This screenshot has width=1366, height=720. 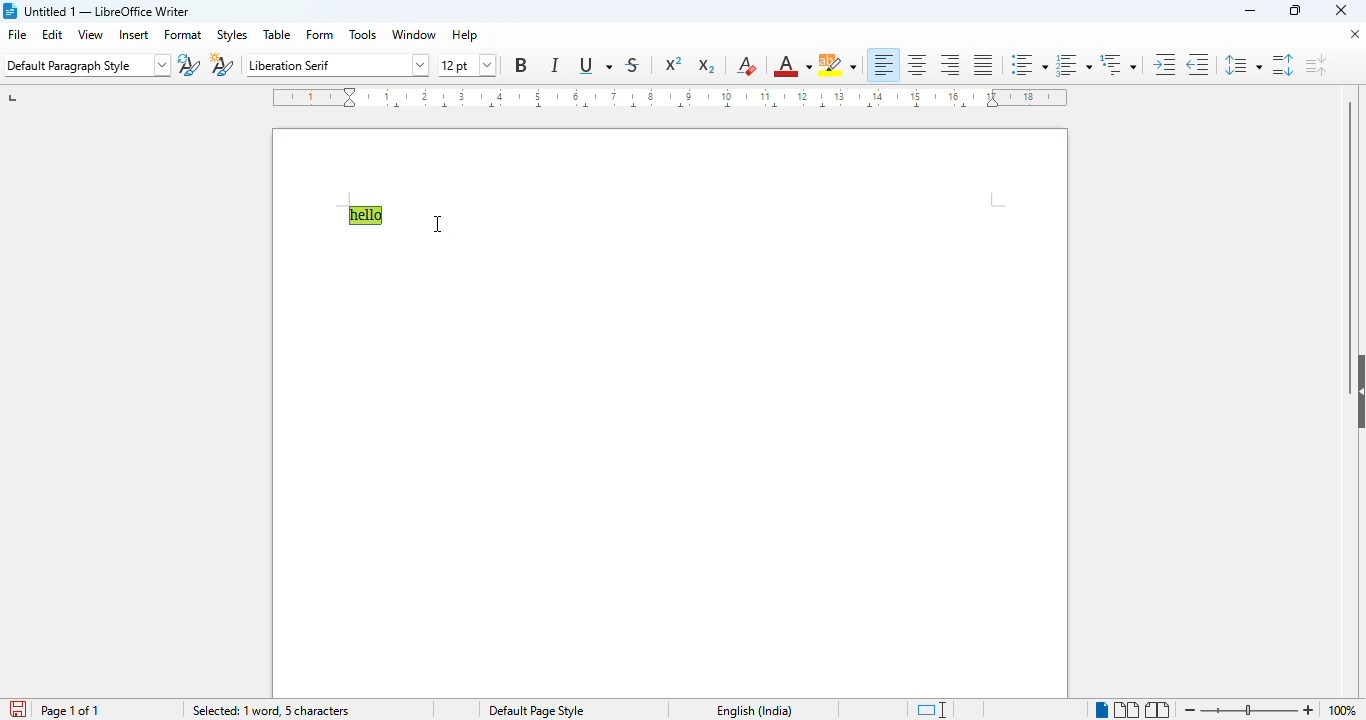 What do you see at coordinates (594, 66) in the screenshot?
I see `underline` at bounding box center [594, 66].